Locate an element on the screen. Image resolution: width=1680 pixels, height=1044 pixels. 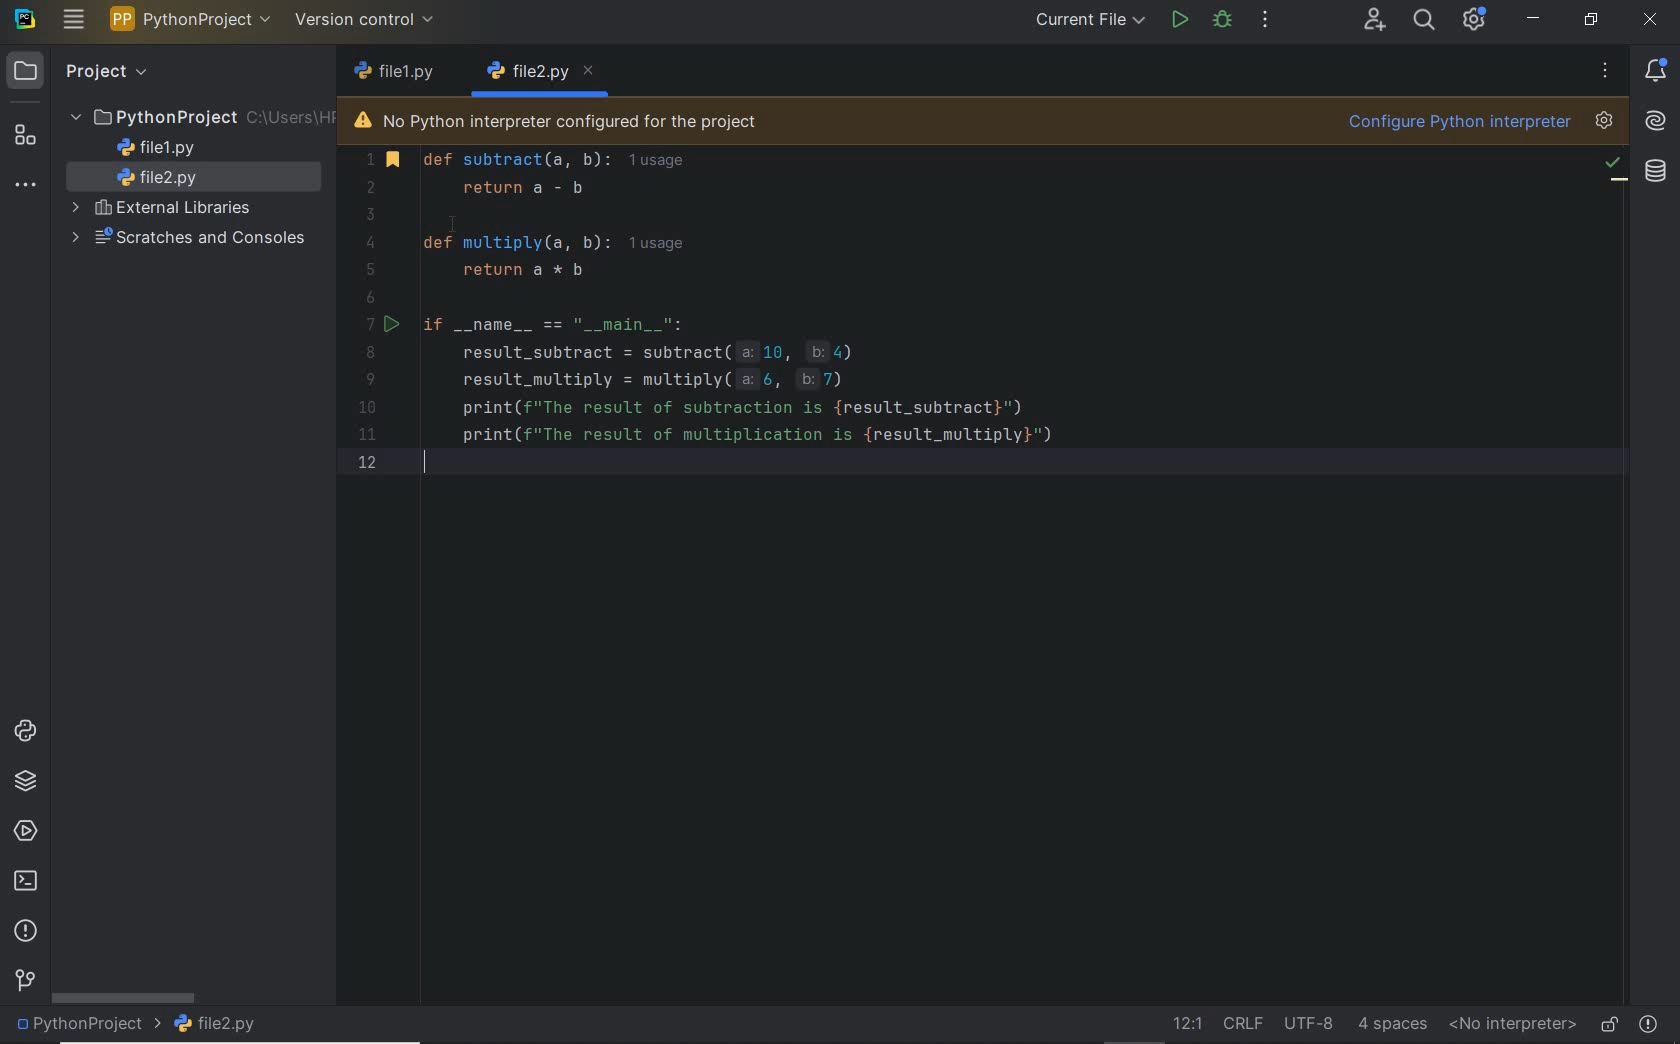
file name is located at coordinates (408, 74).